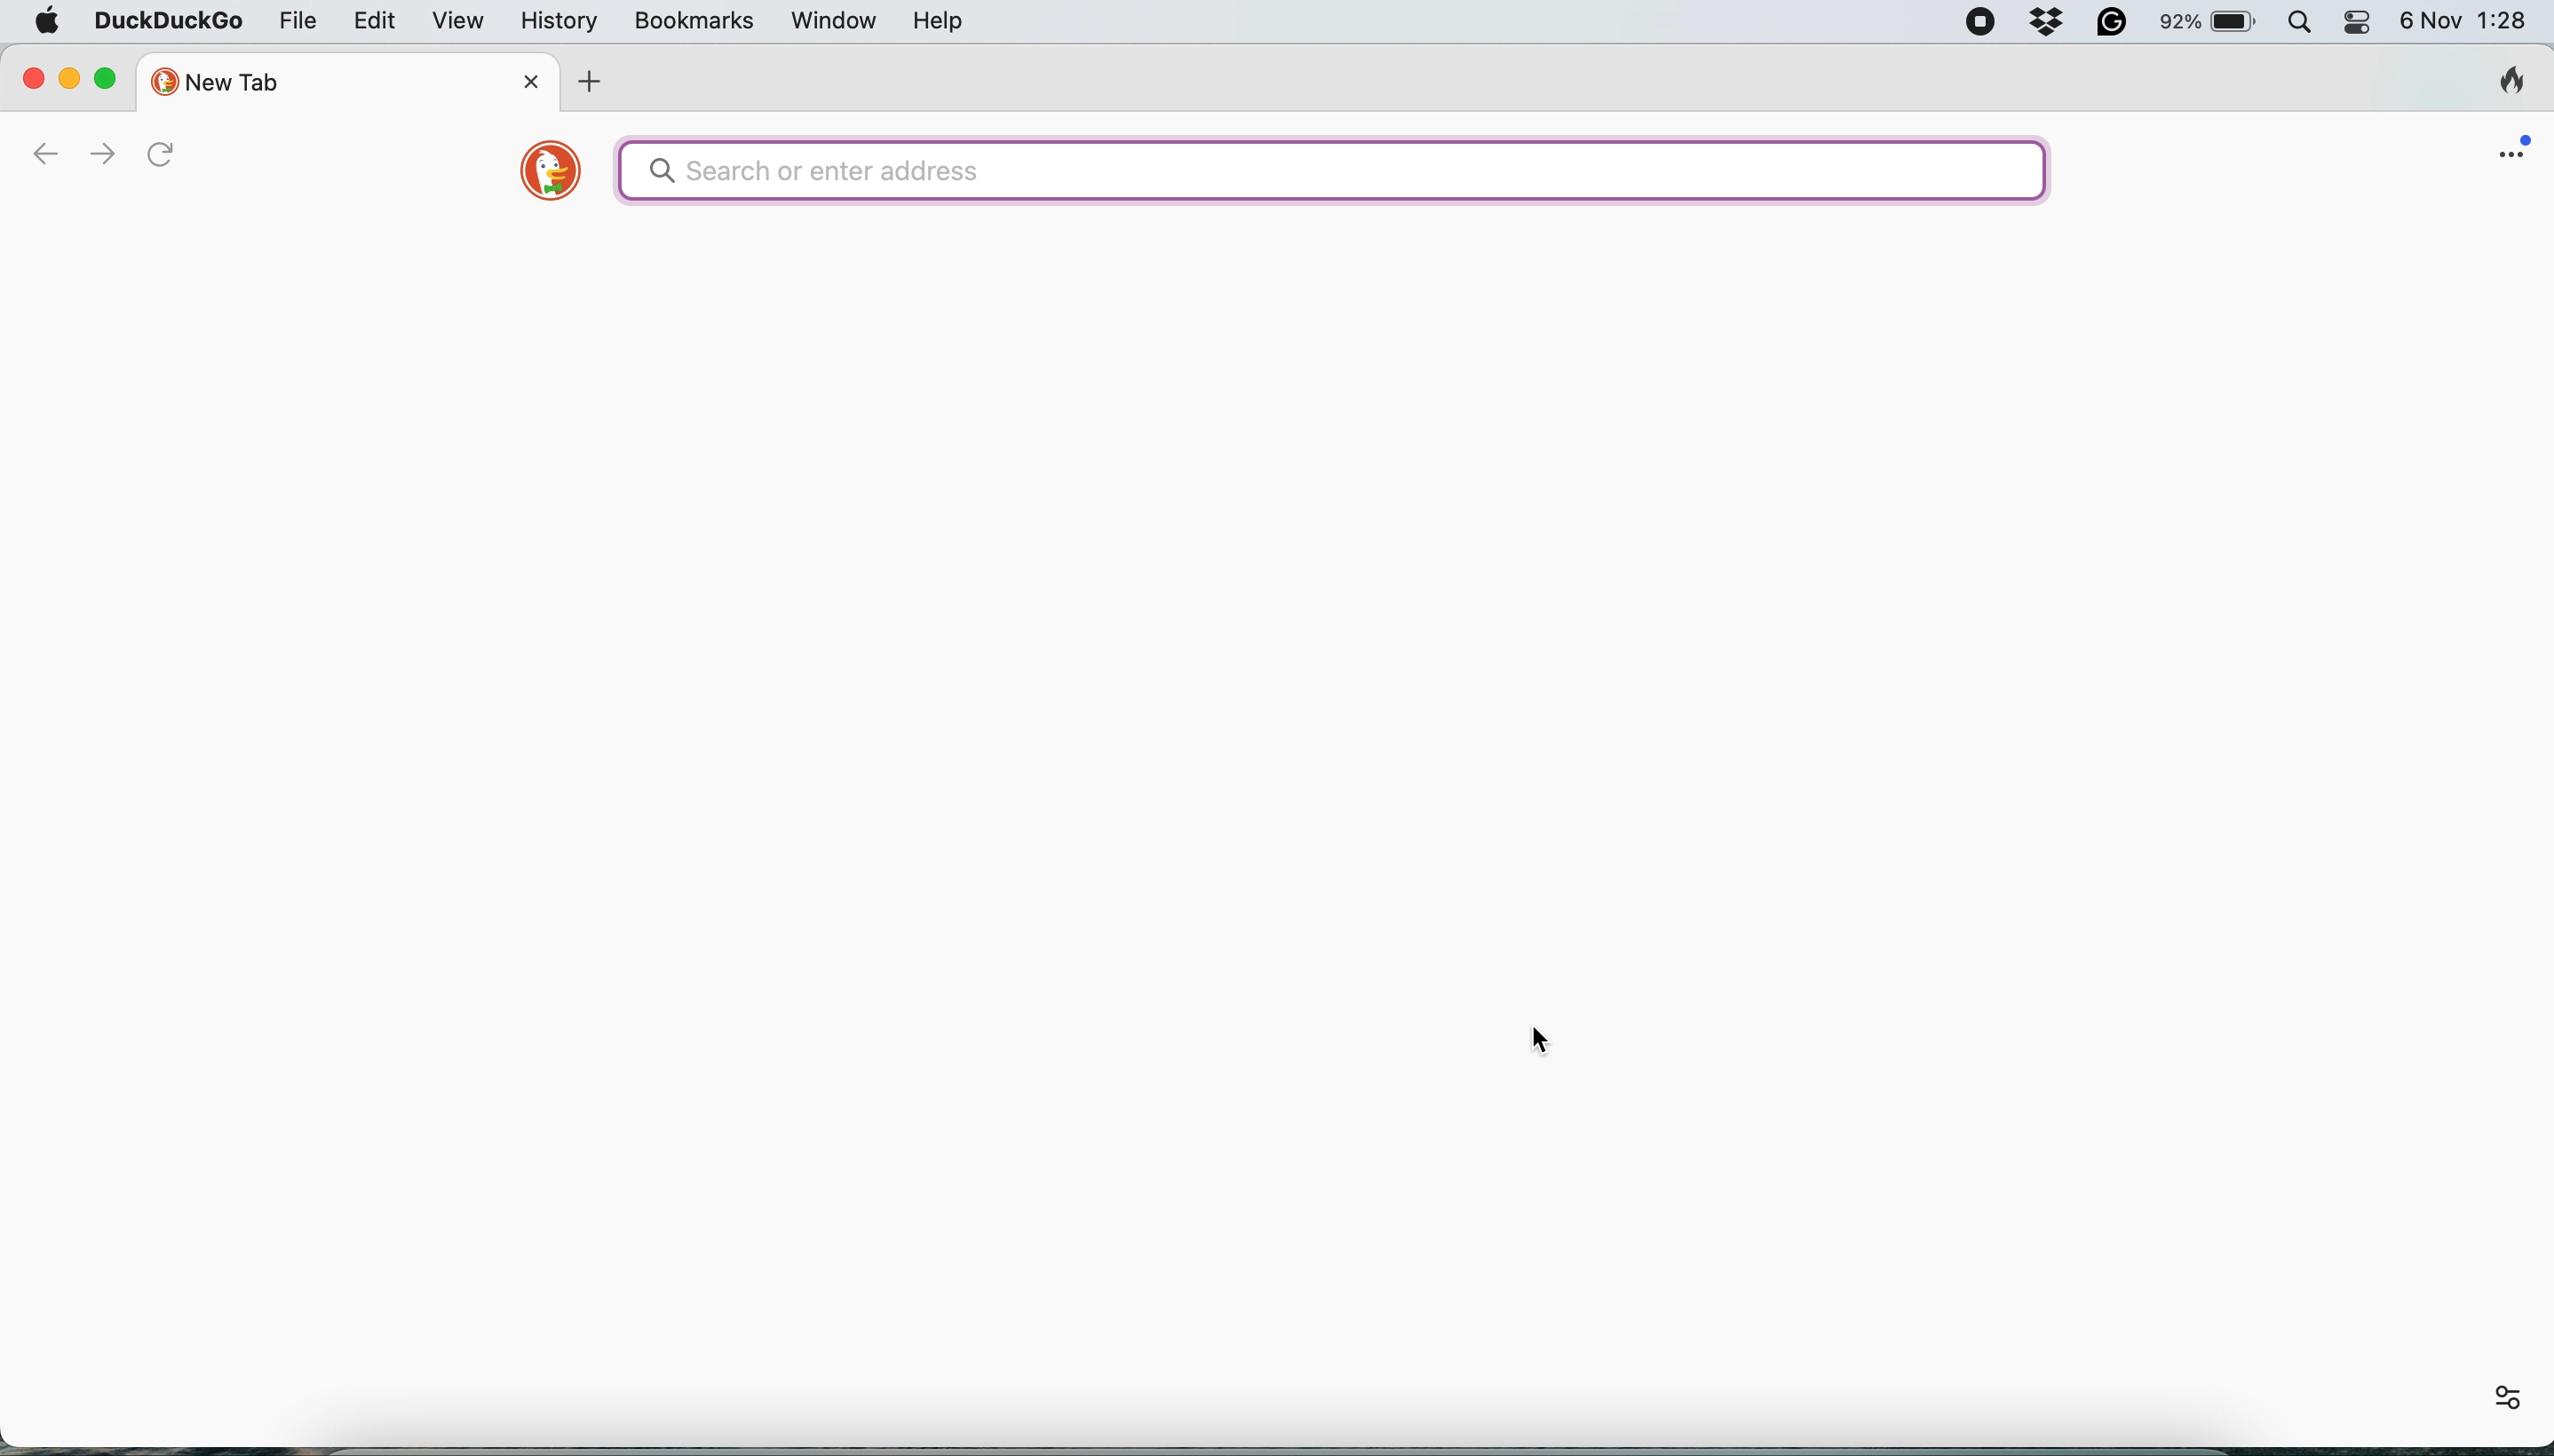 The width and height of the screenshot is (2554, 1456). I want to click on file, so click(293, 22).